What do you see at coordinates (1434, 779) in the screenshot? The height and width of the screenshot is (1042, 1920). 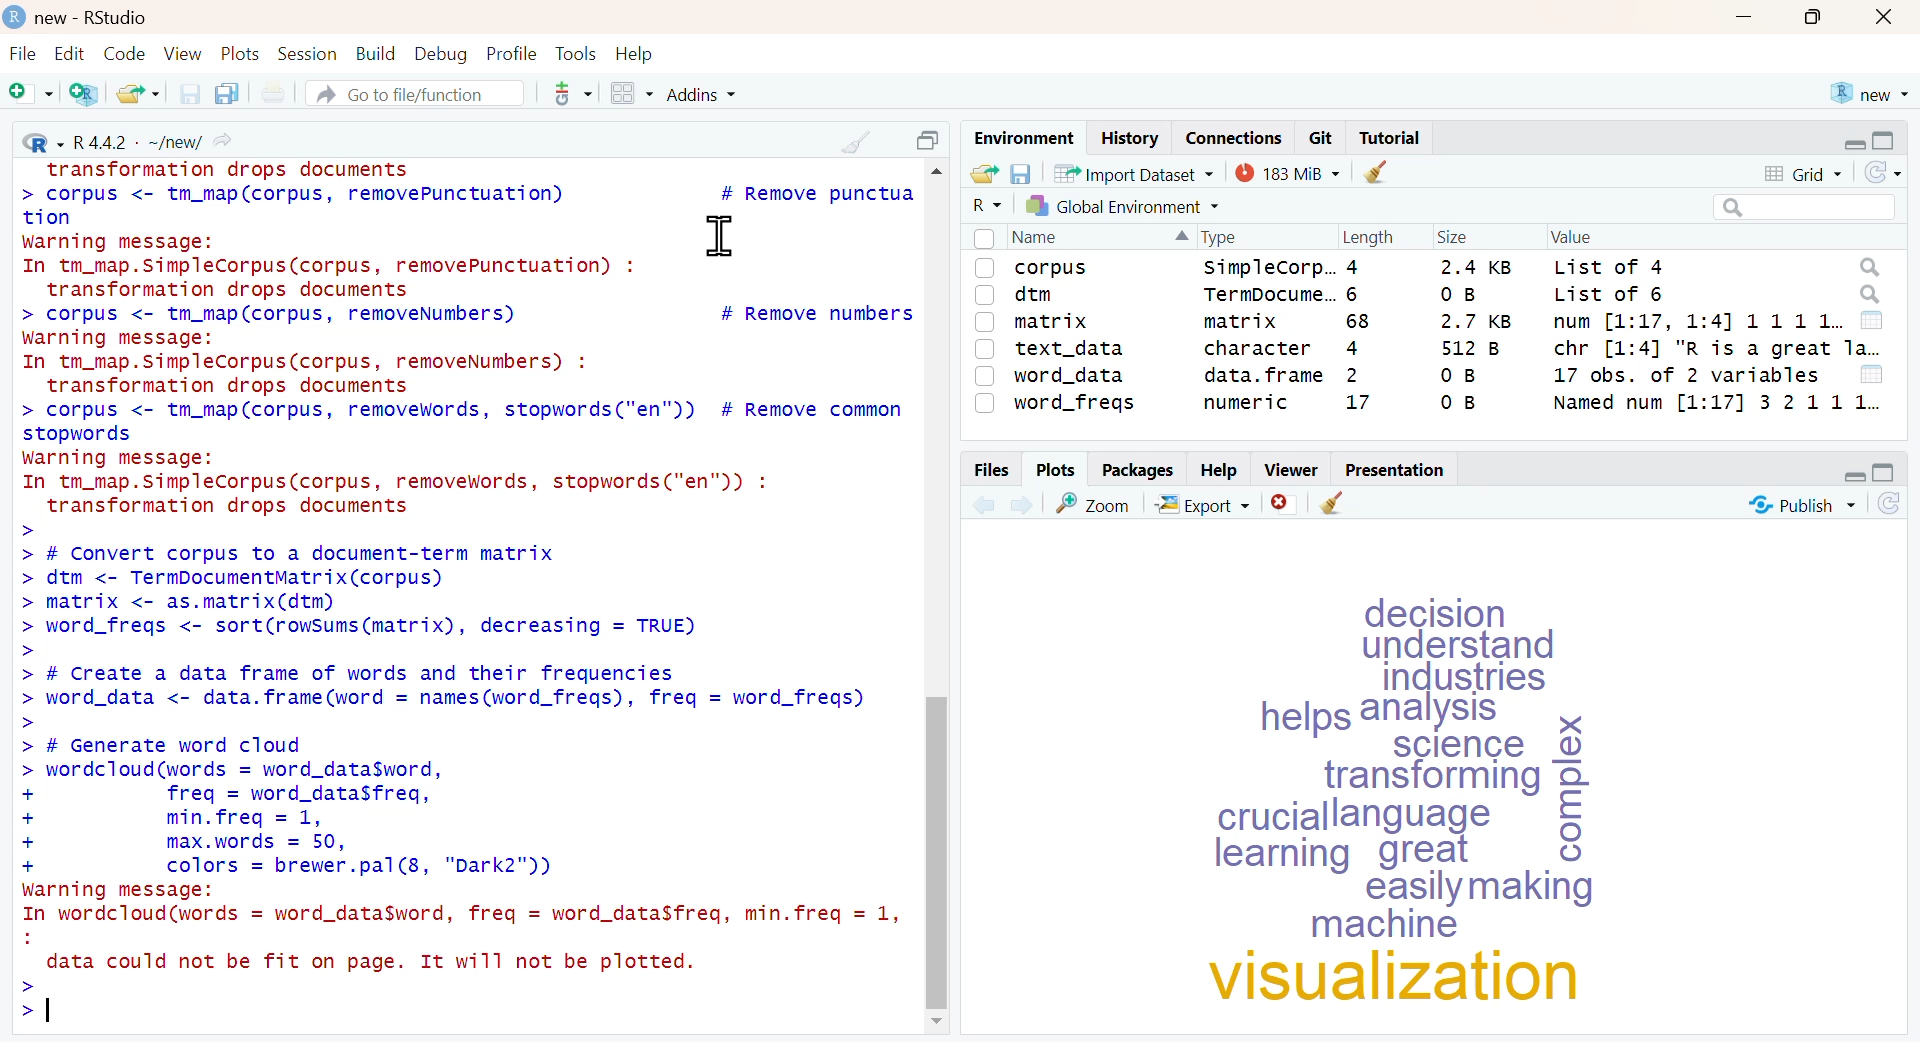 I see `transforming` at bounding box center [1434, 779].